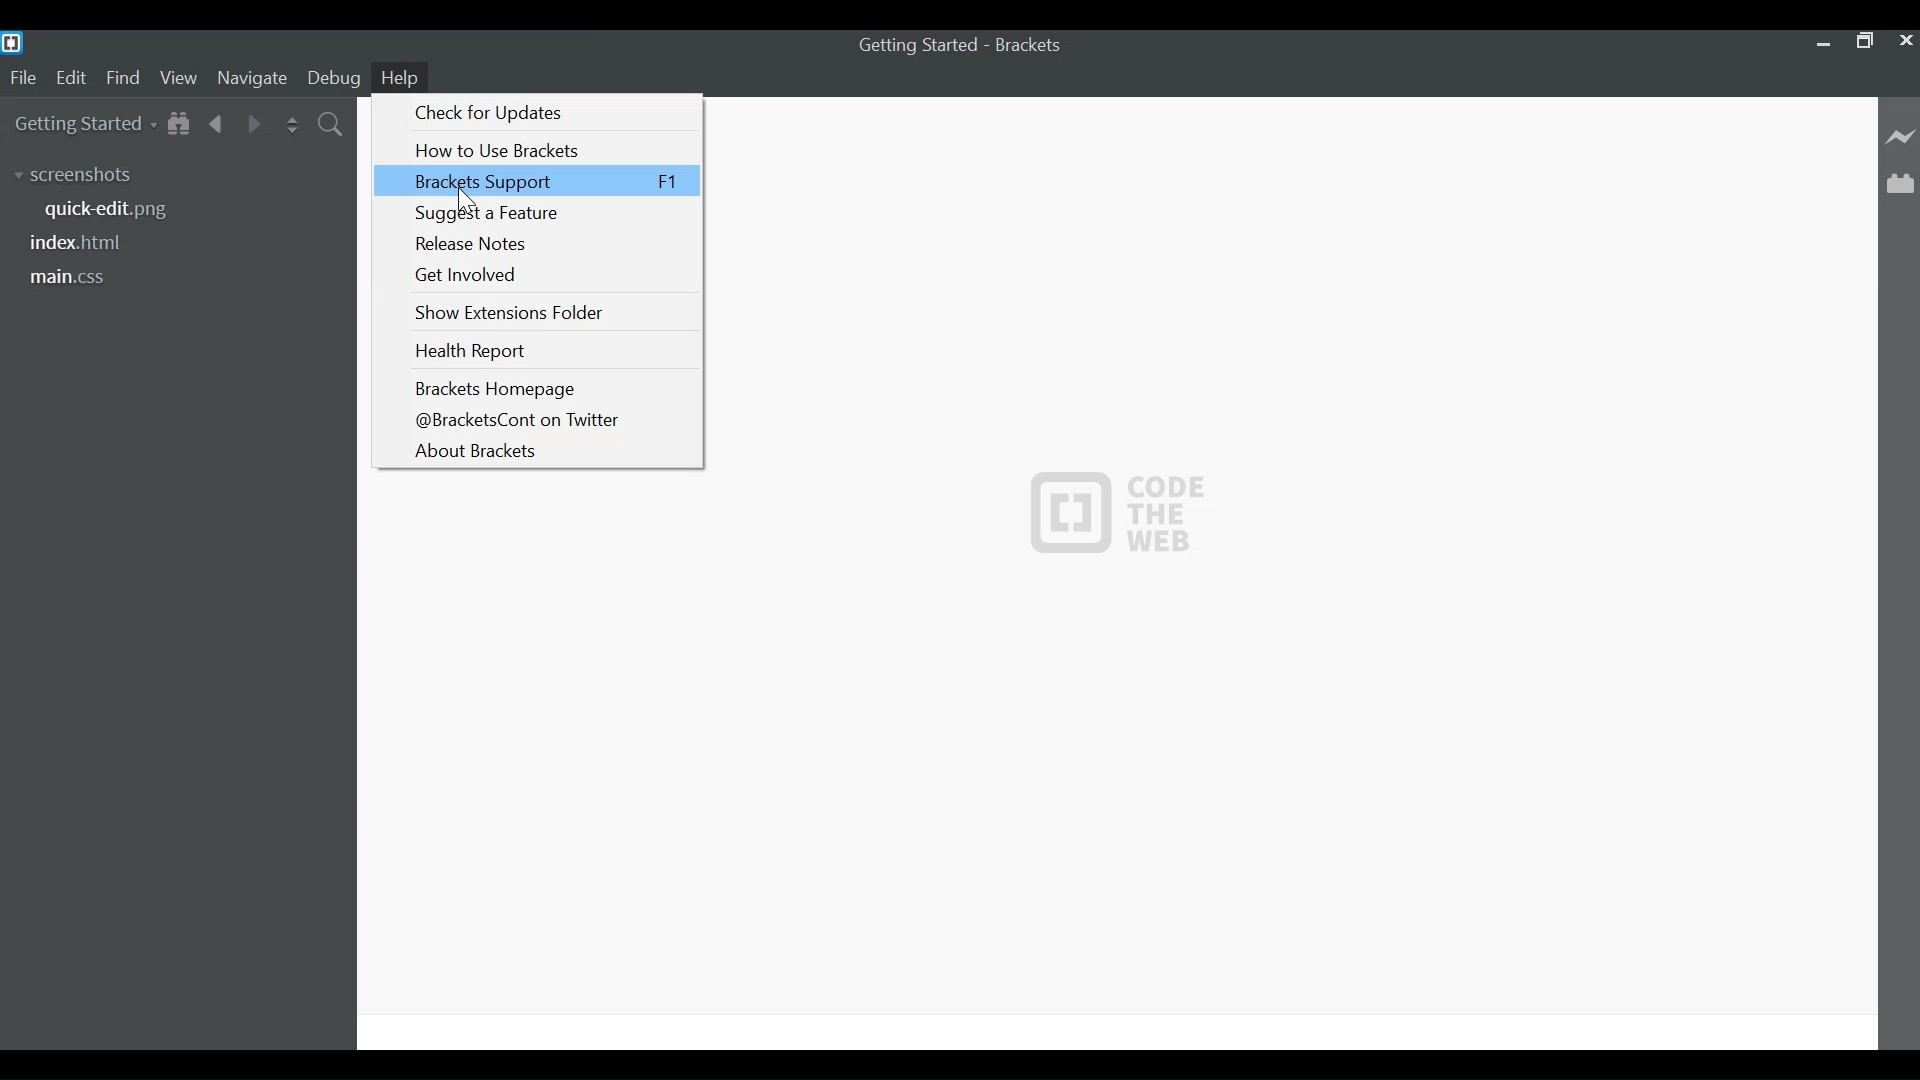 The height and width of the screenshot is (1080, 1920). I want to click on Edit, so click(70, 79).